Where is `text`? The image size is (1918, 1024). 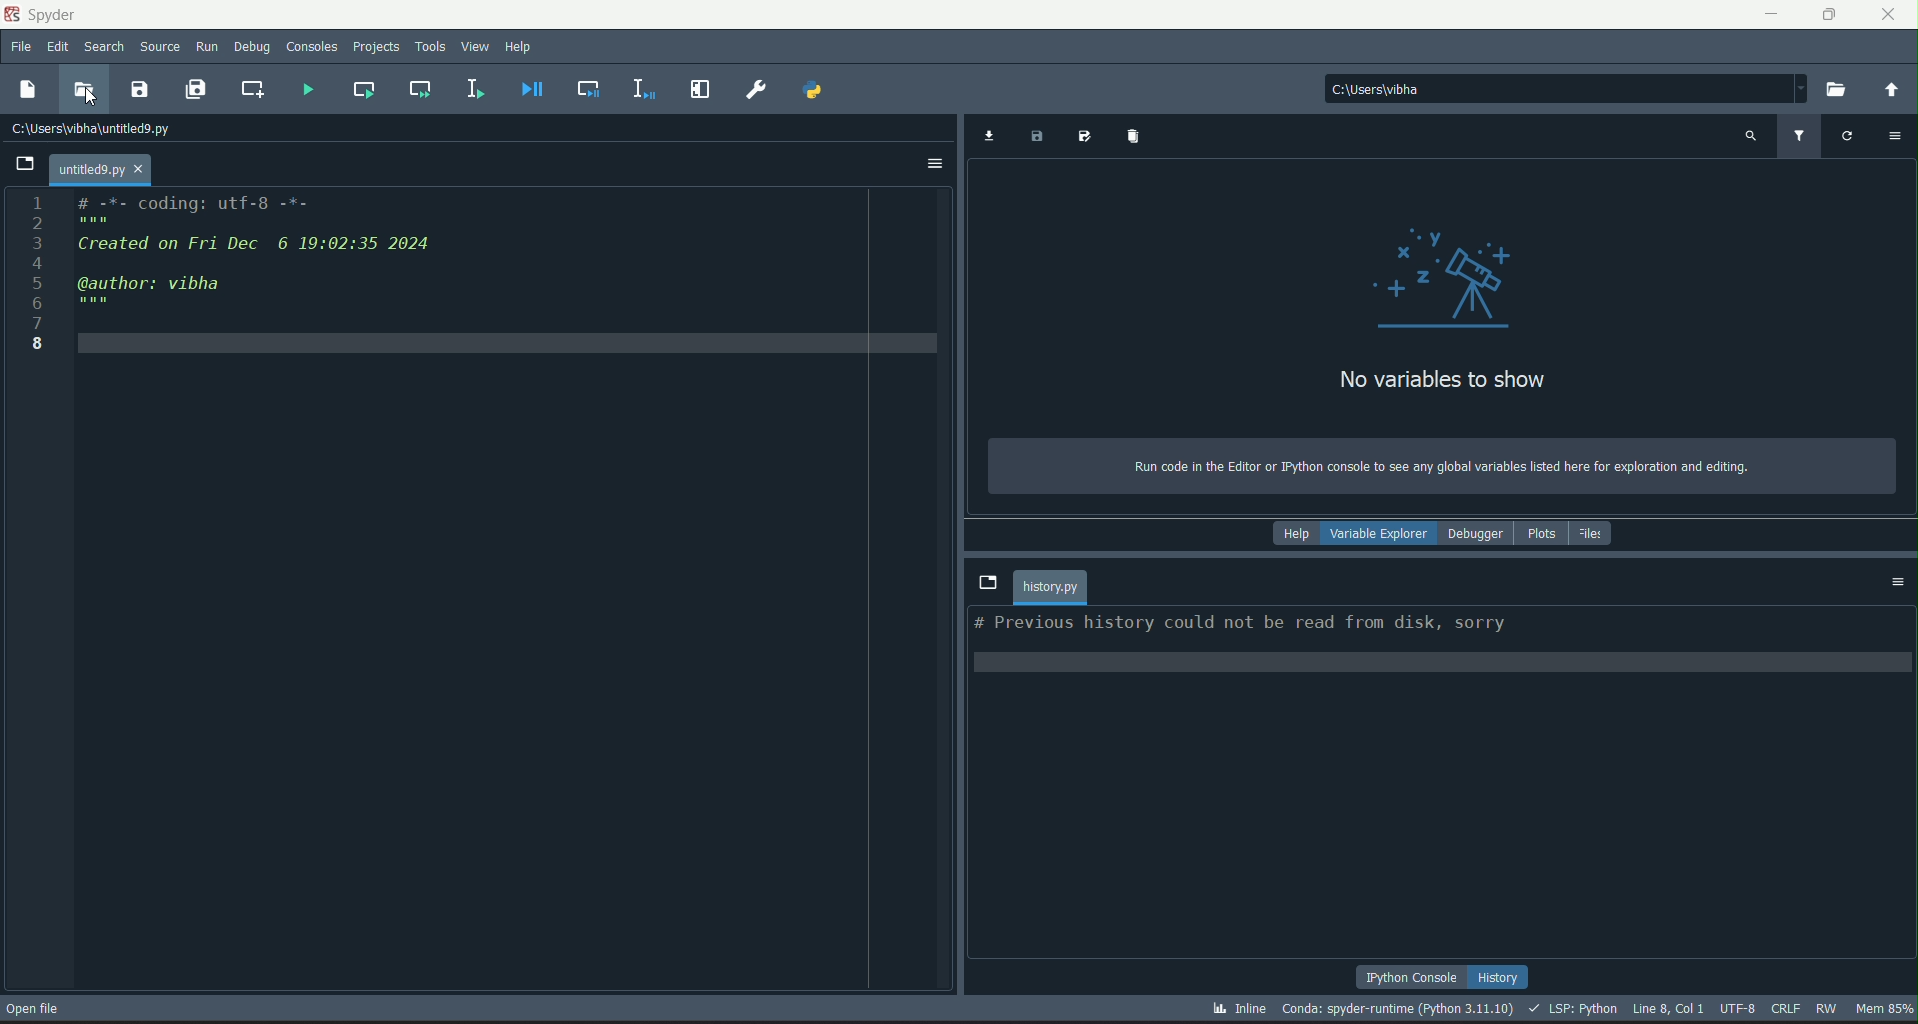
text is located at coordinates (1430, 466).